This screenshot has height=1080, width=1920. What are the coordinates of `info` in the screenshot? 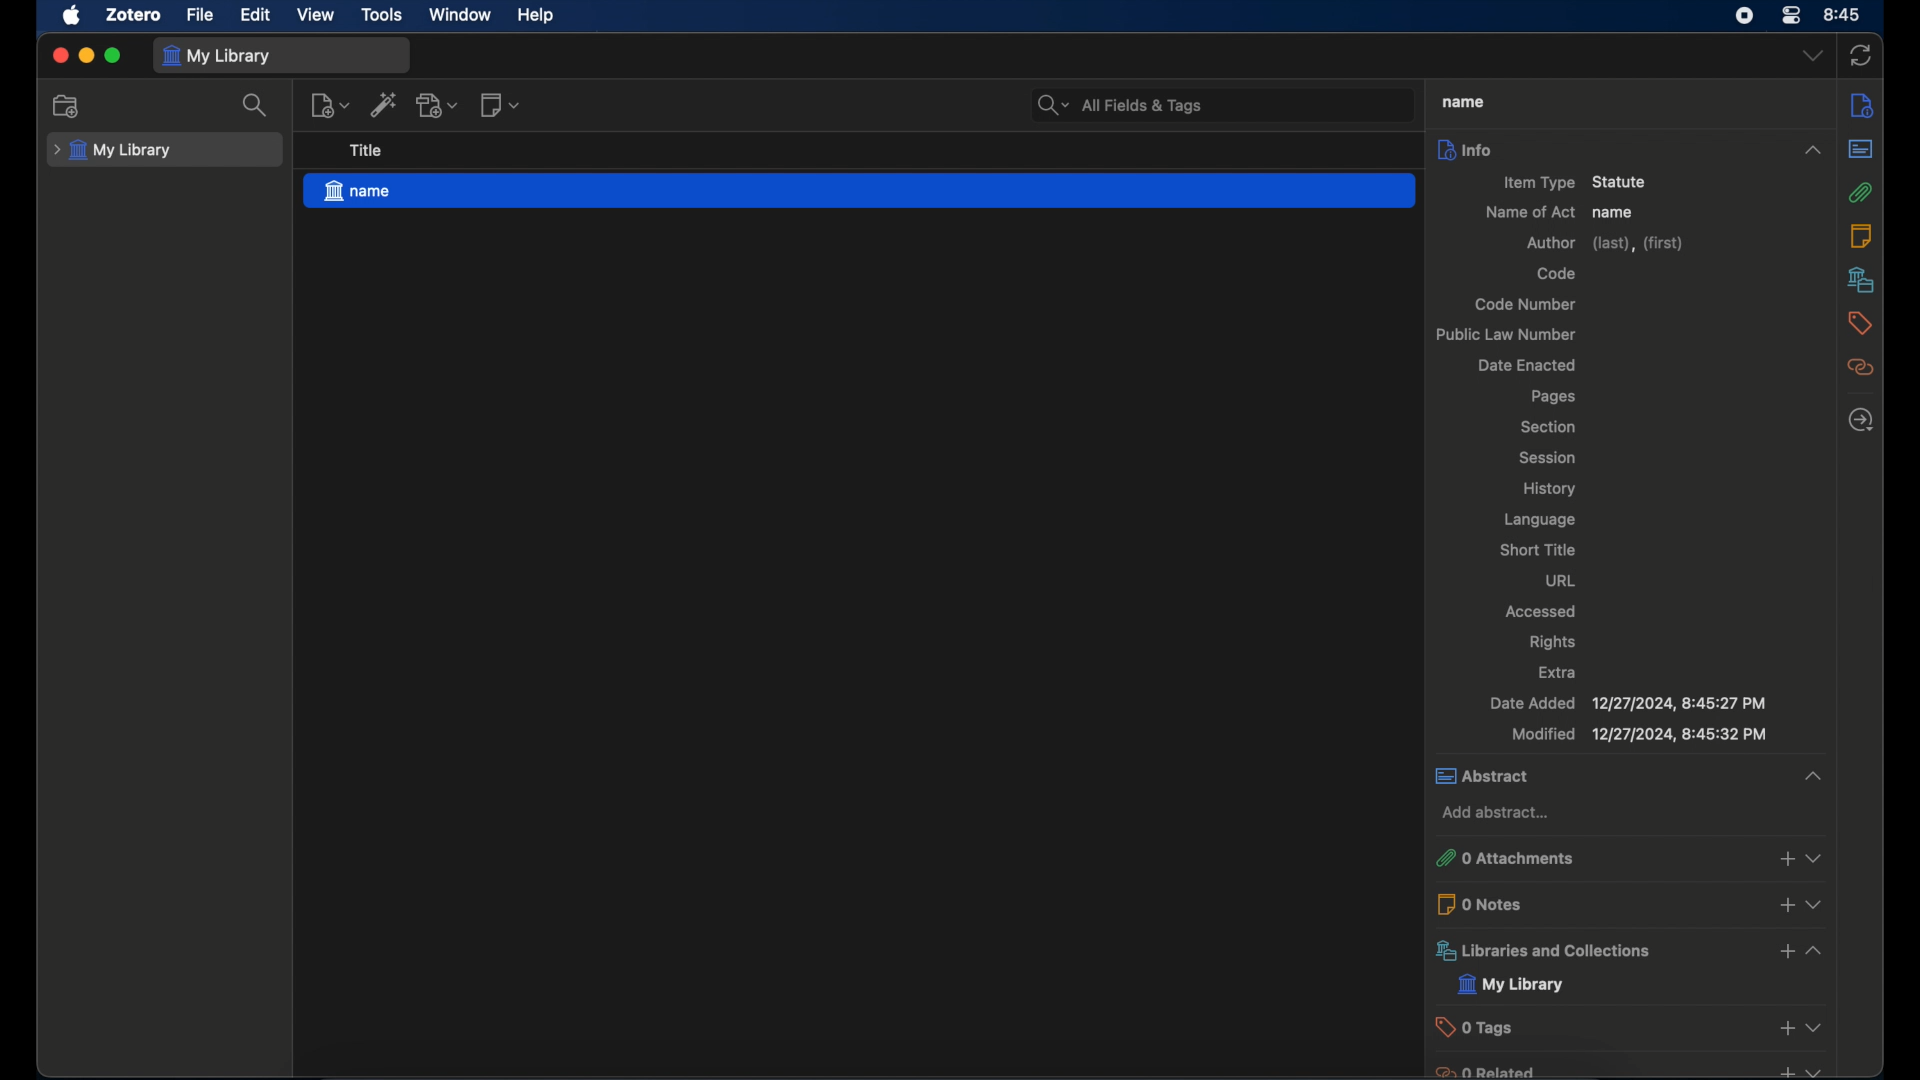 It's located at (1864, 106).